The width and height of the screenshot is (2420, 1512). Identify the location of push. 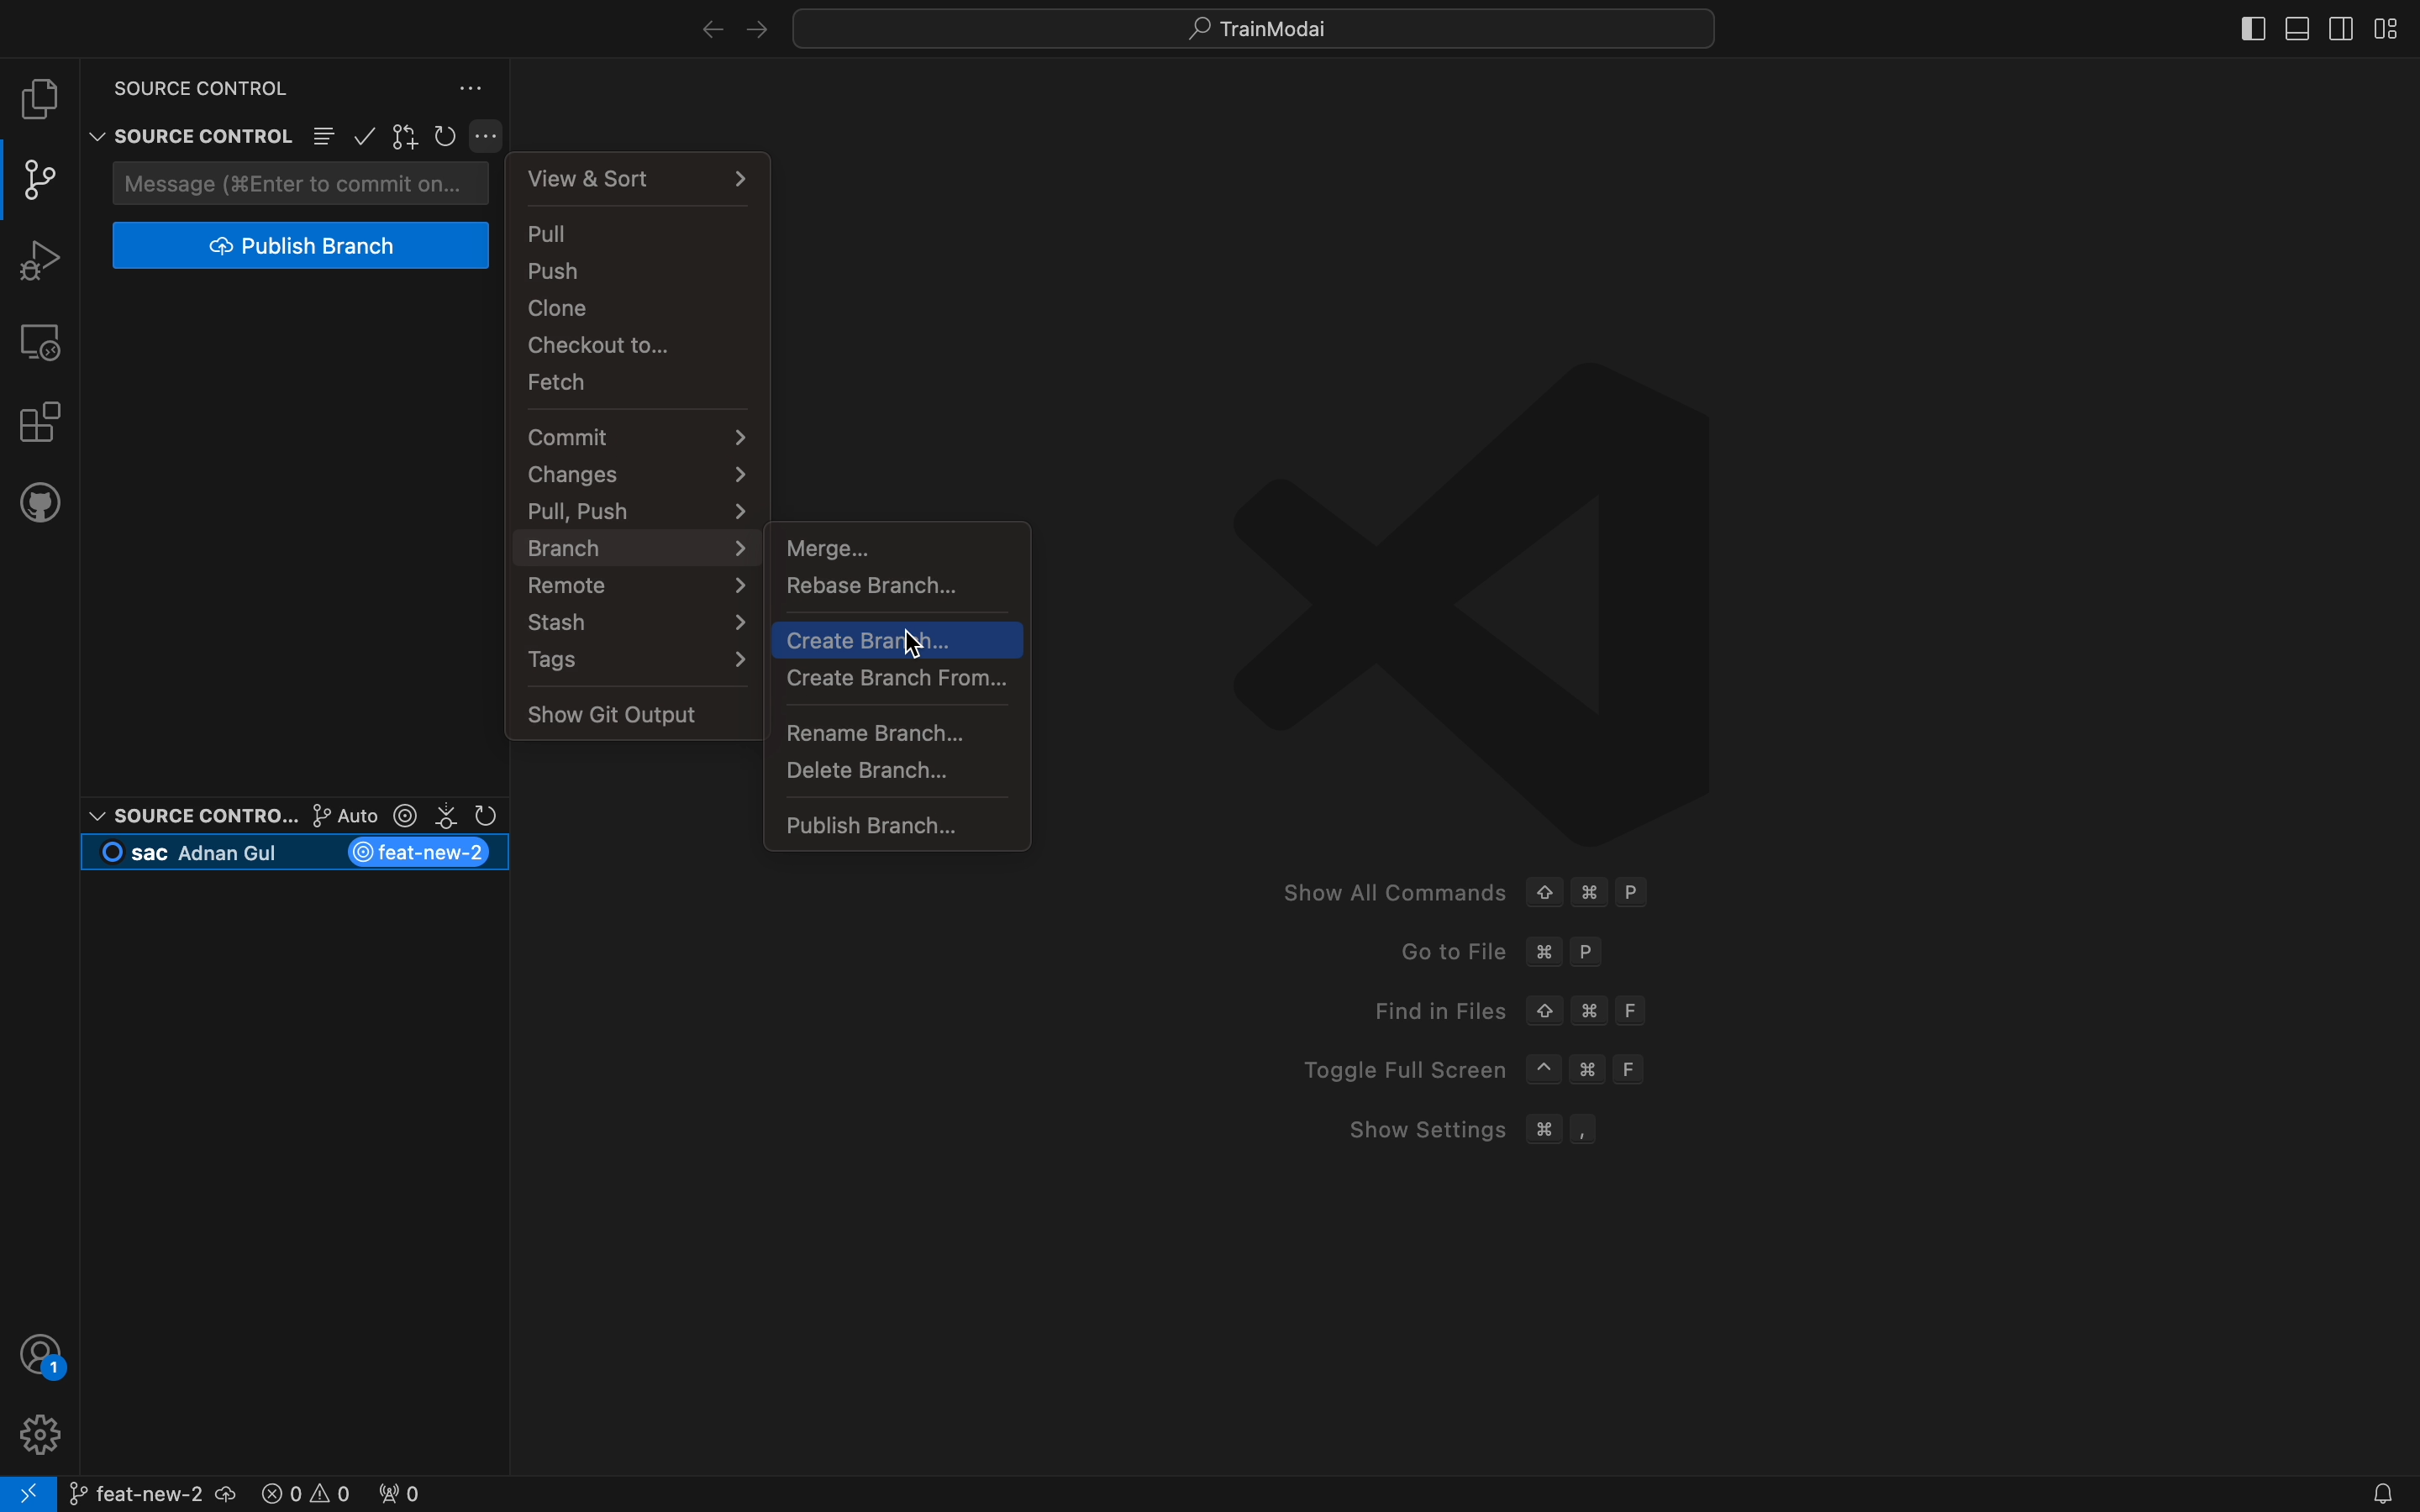
(643, 270).